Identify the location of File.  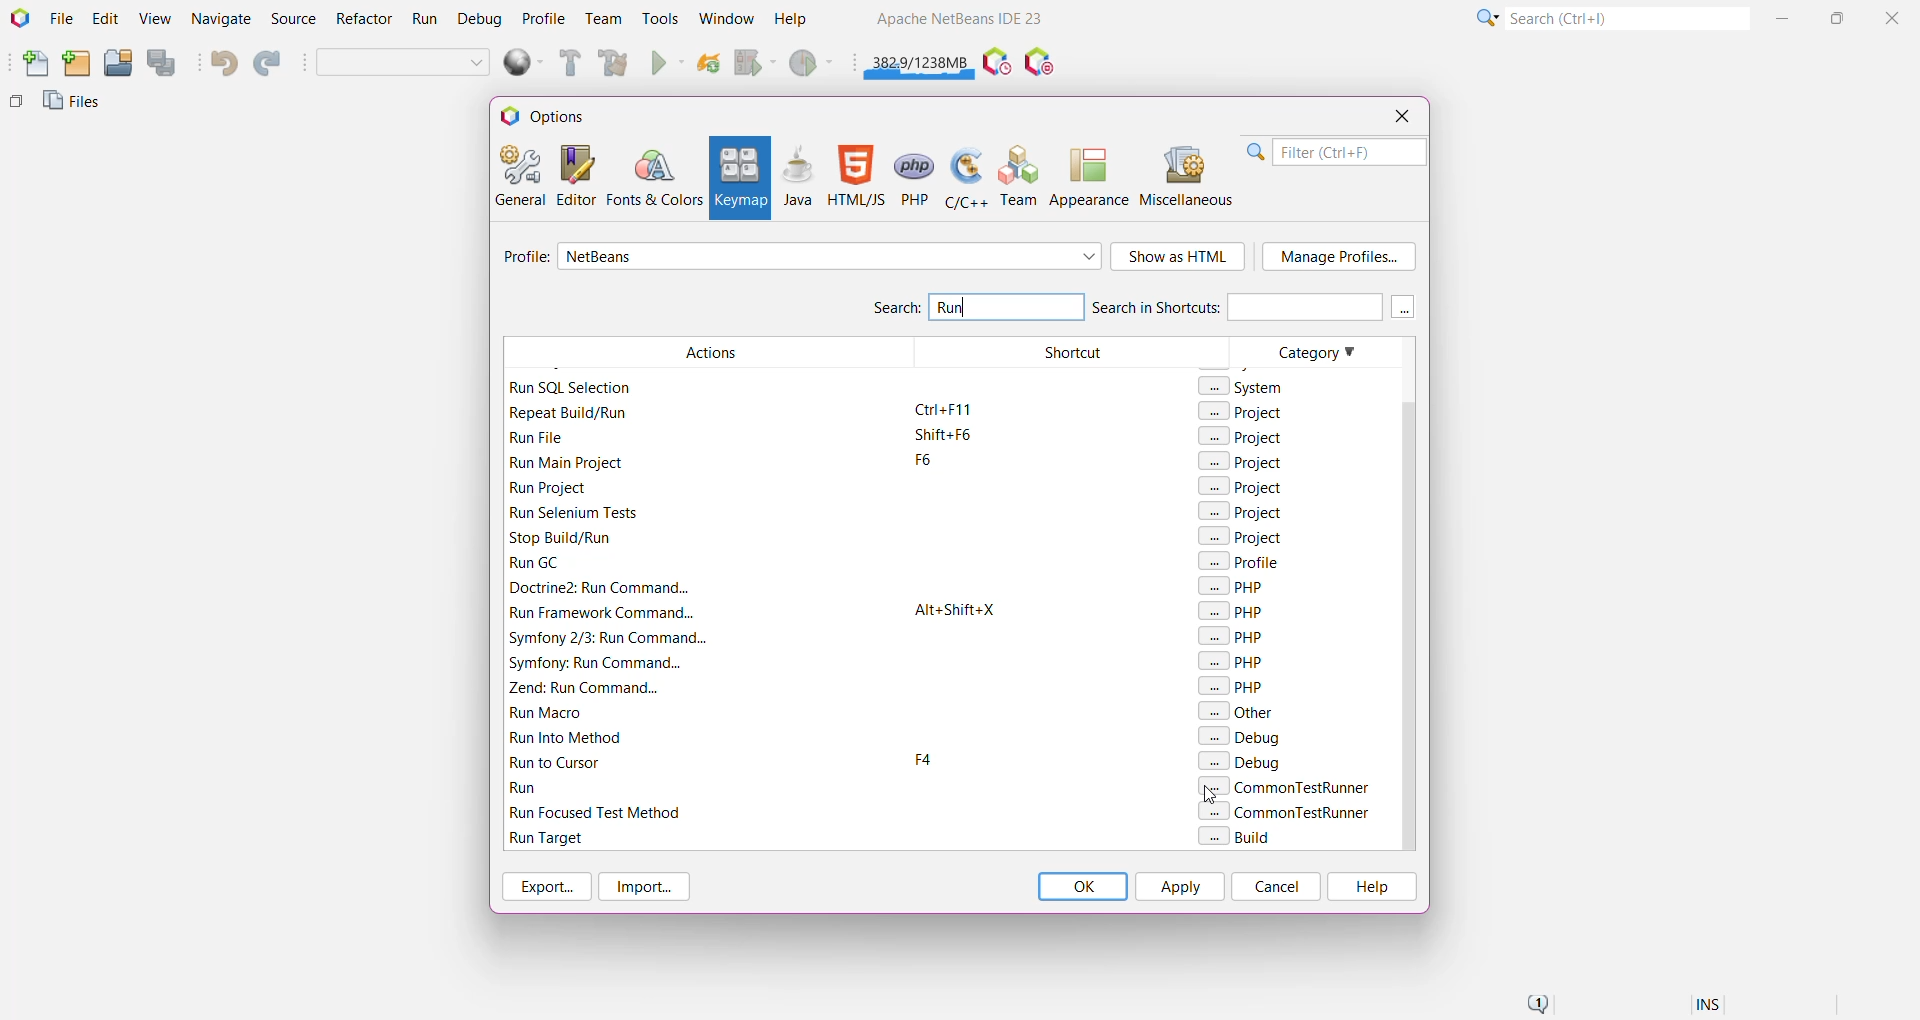
(61, 19).